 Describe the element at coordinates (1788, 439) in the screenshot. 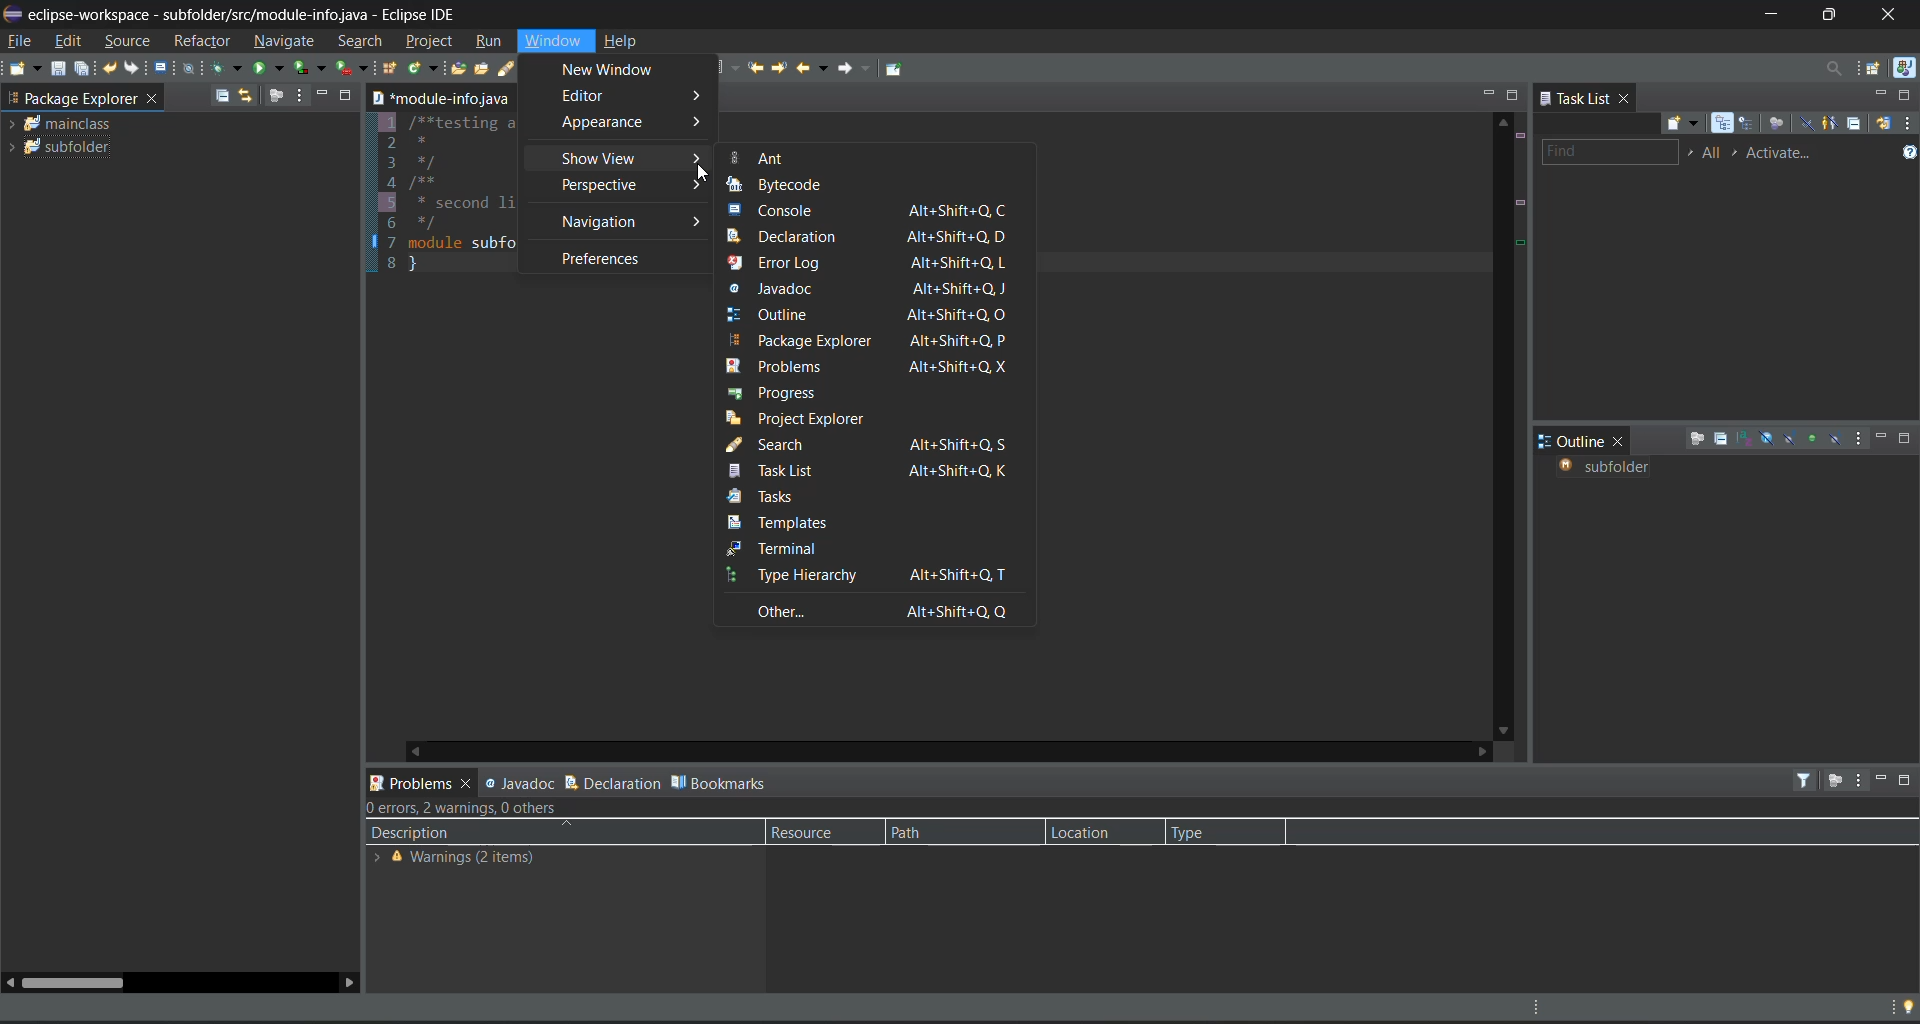

I see `hide static fields and methods` at that location.